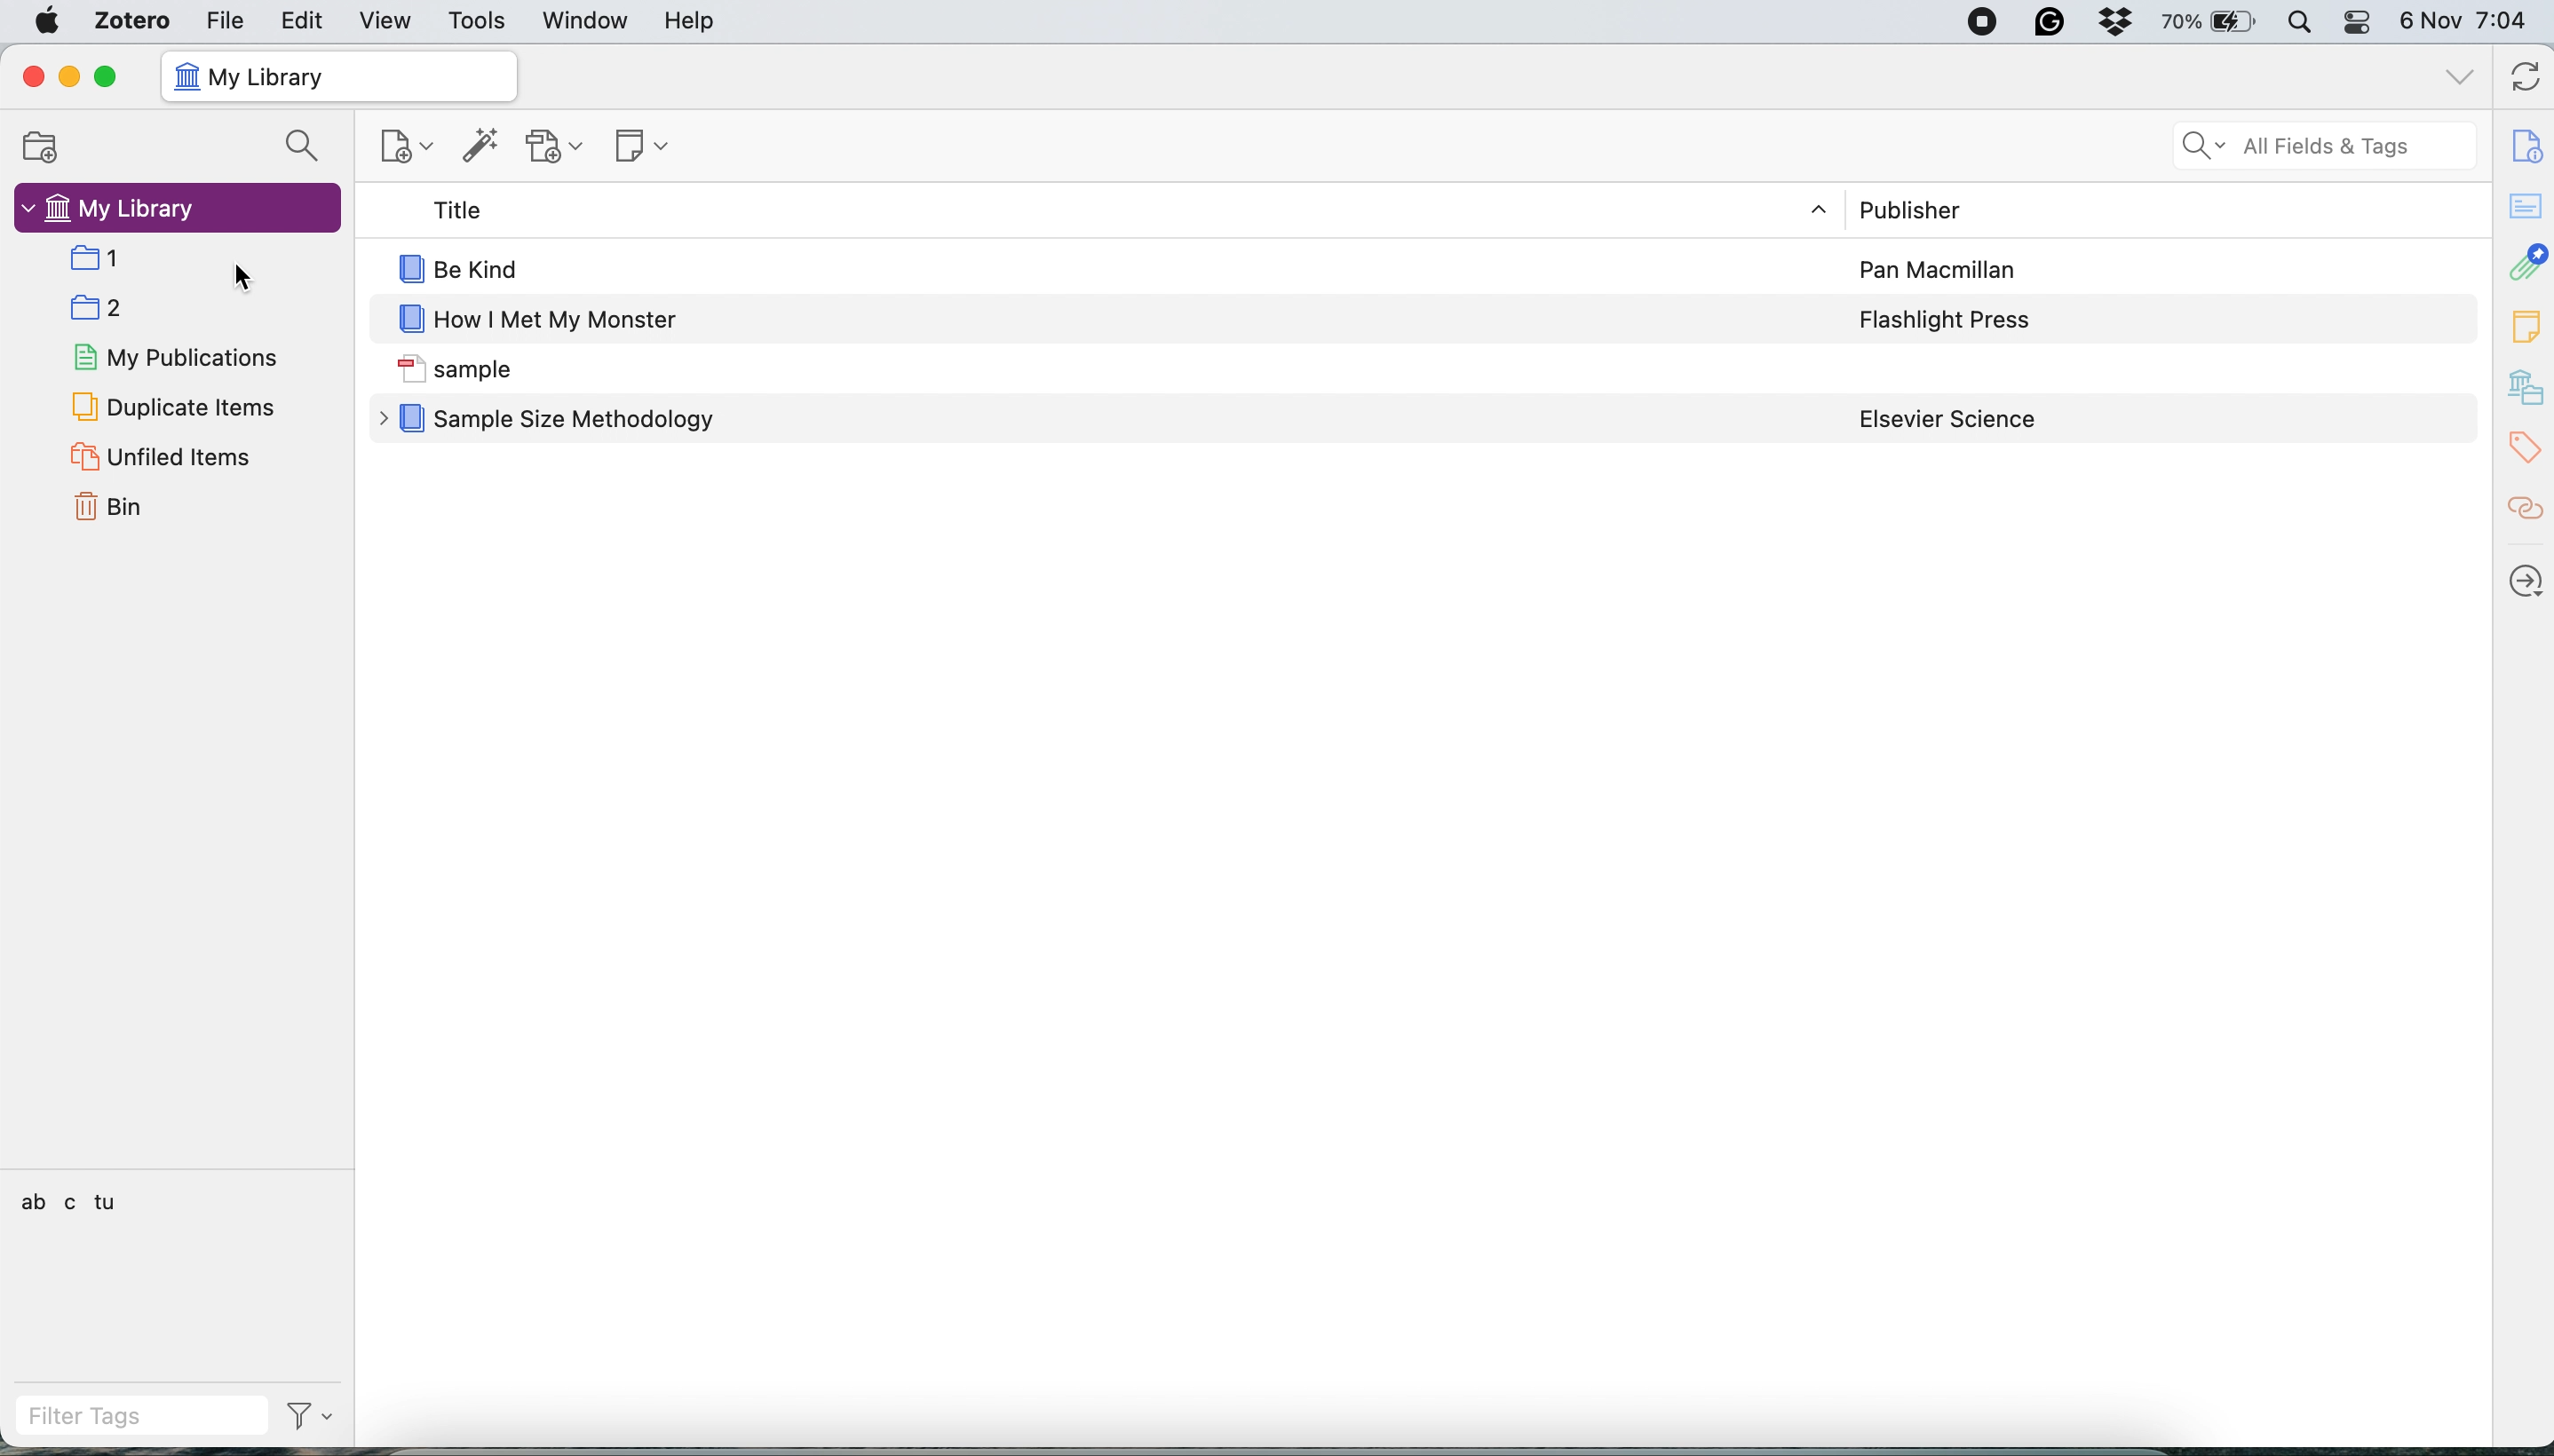 Image resolution: width=2554 pixels, height=1456 pixels. What do you see at coordinates (2525, 326) in the screenshot?
I see `note` at bounding box center [2525, 326].